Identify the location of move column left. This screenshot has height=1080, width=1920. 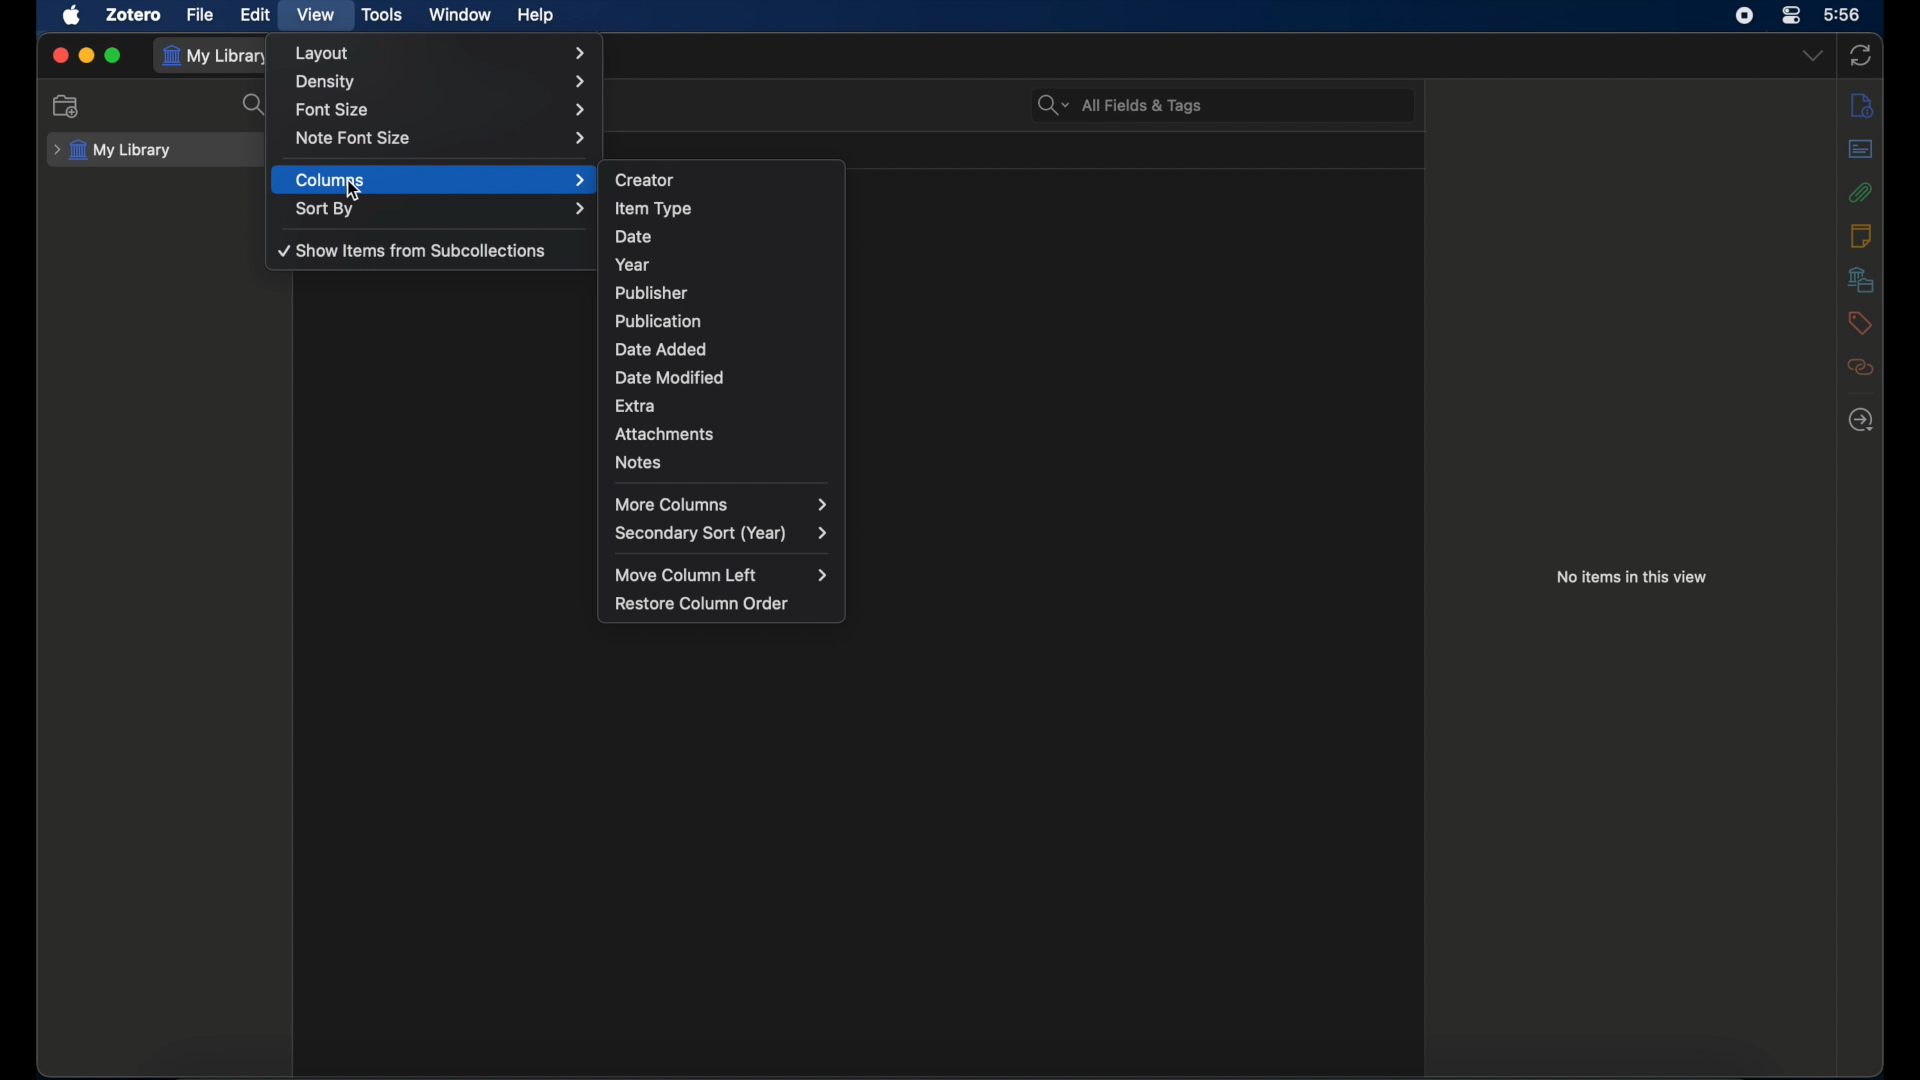
(721, 576).